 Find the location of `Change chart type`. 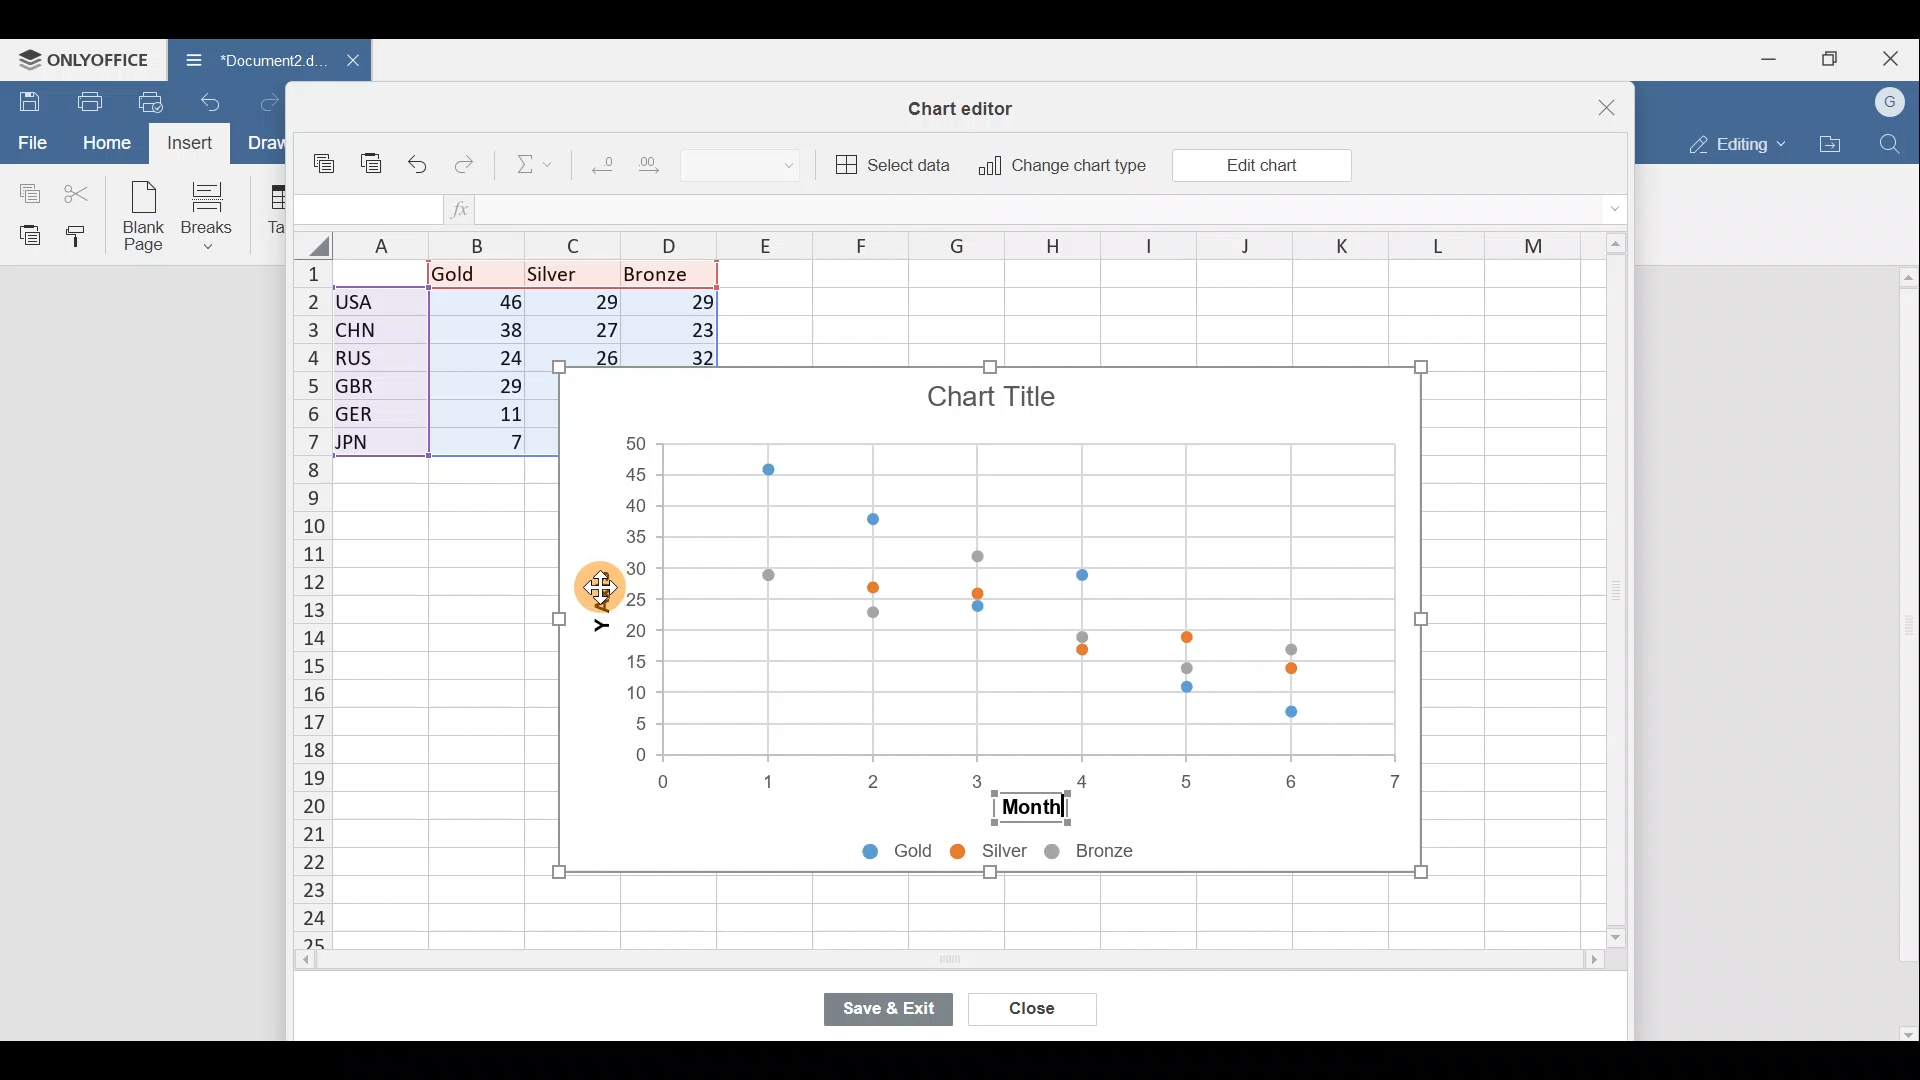

Change chart type is located at coordinates (1062, 166).